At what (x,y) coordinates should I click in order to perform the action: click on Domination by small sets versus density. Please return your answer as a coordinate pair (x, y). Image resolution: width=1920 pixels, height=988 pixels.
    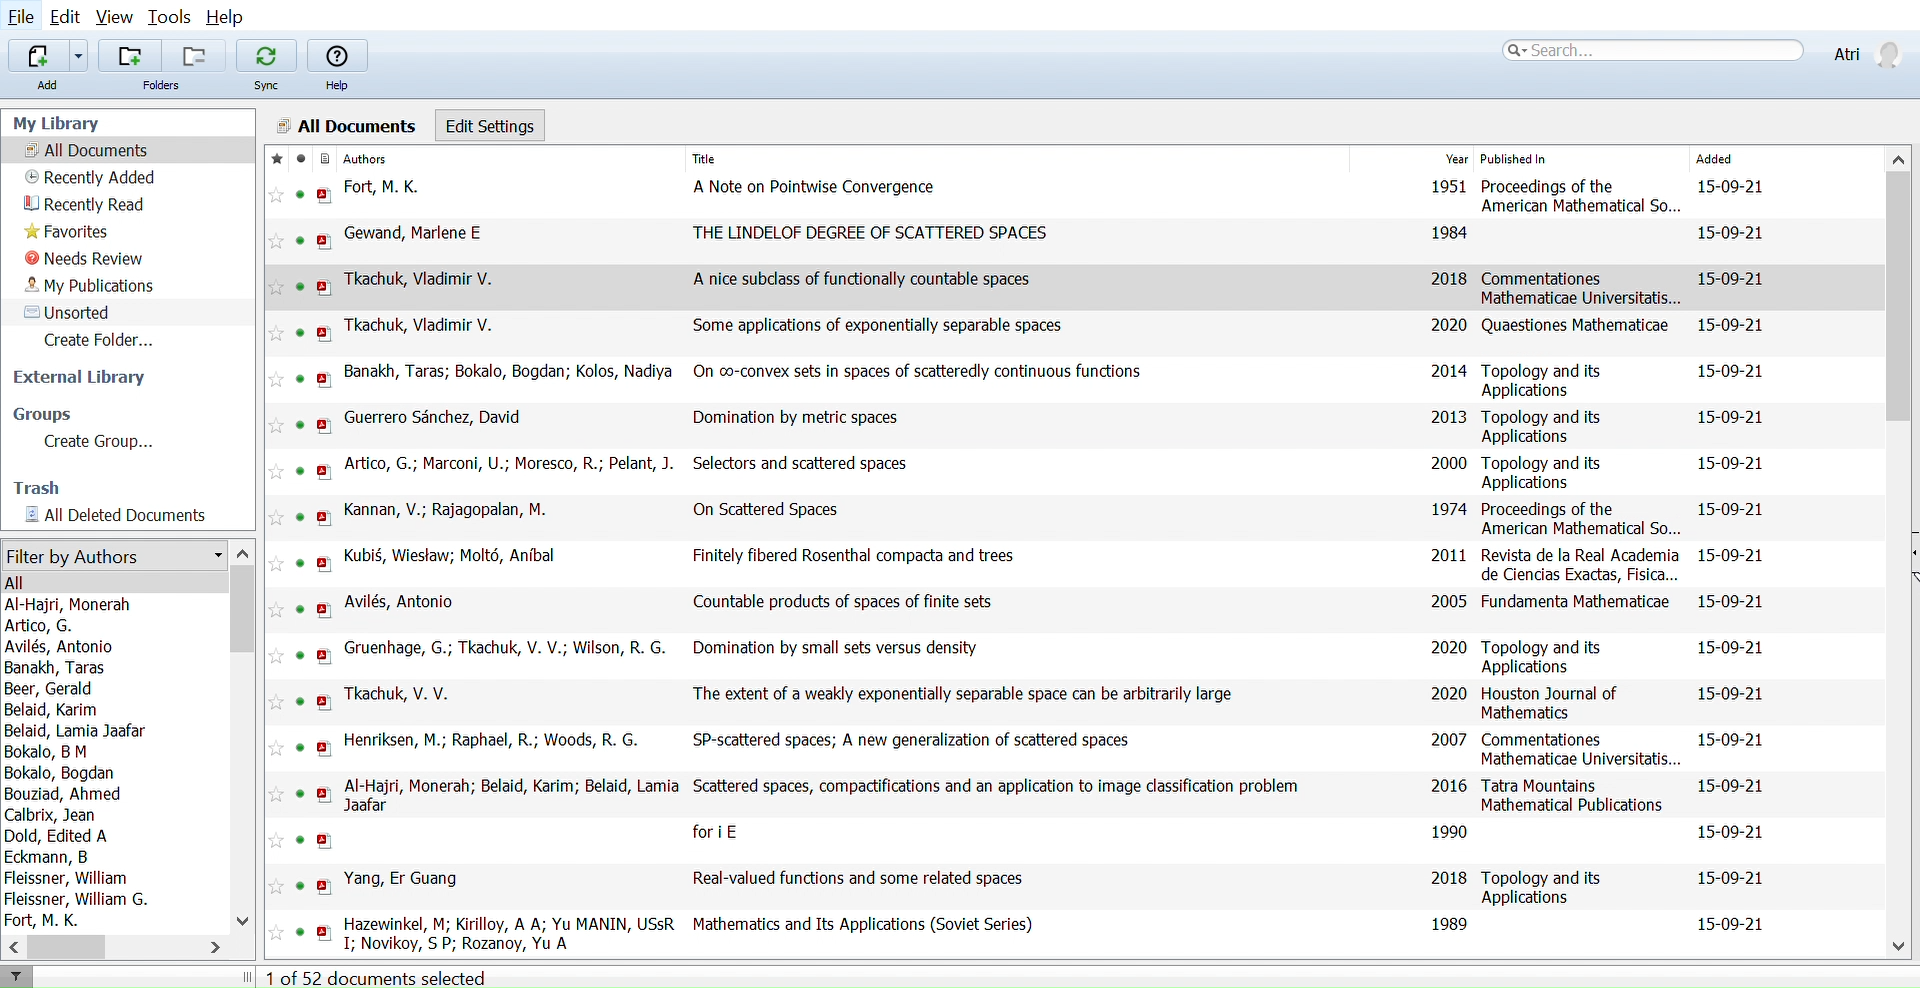
    Looking at the image, I should click on (837, 647).